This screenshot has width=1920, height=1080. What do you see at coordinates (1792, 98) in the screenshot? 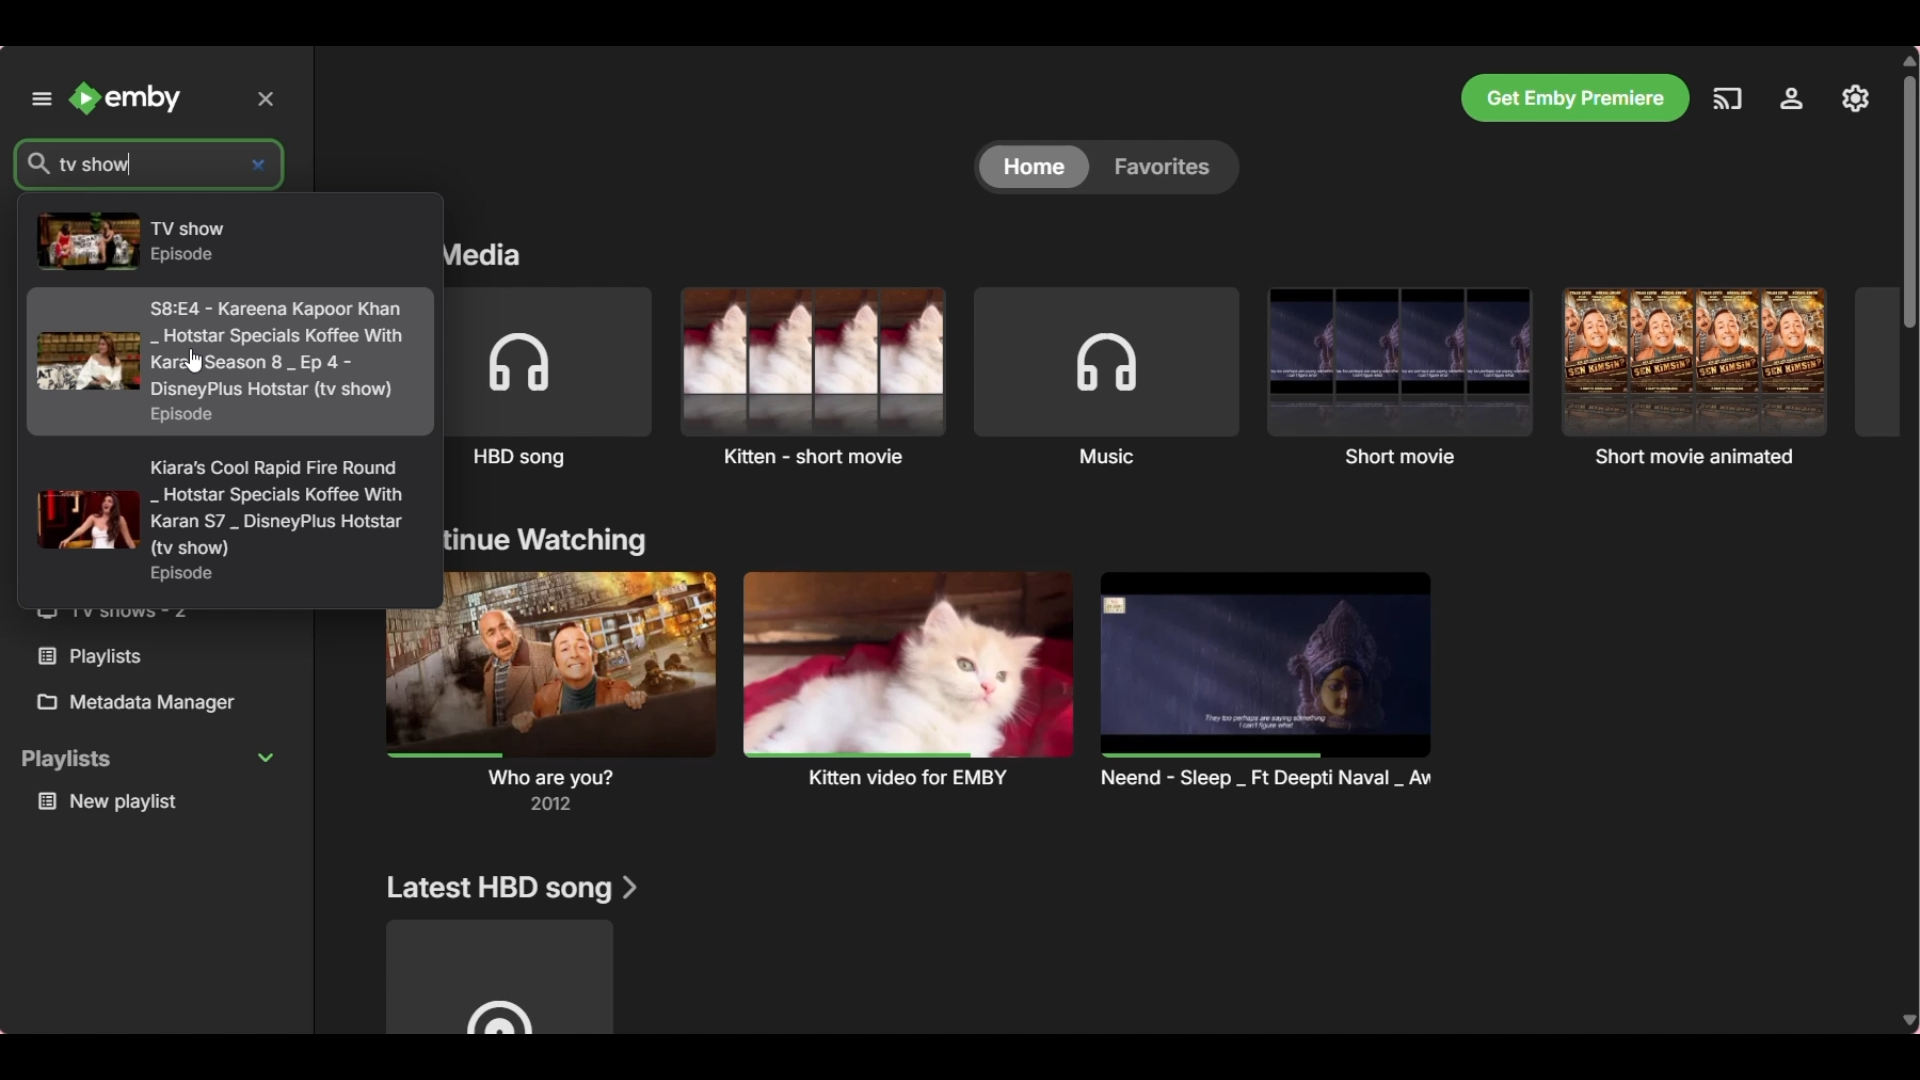
I see `Settings` at bounding box center [1792, 98].